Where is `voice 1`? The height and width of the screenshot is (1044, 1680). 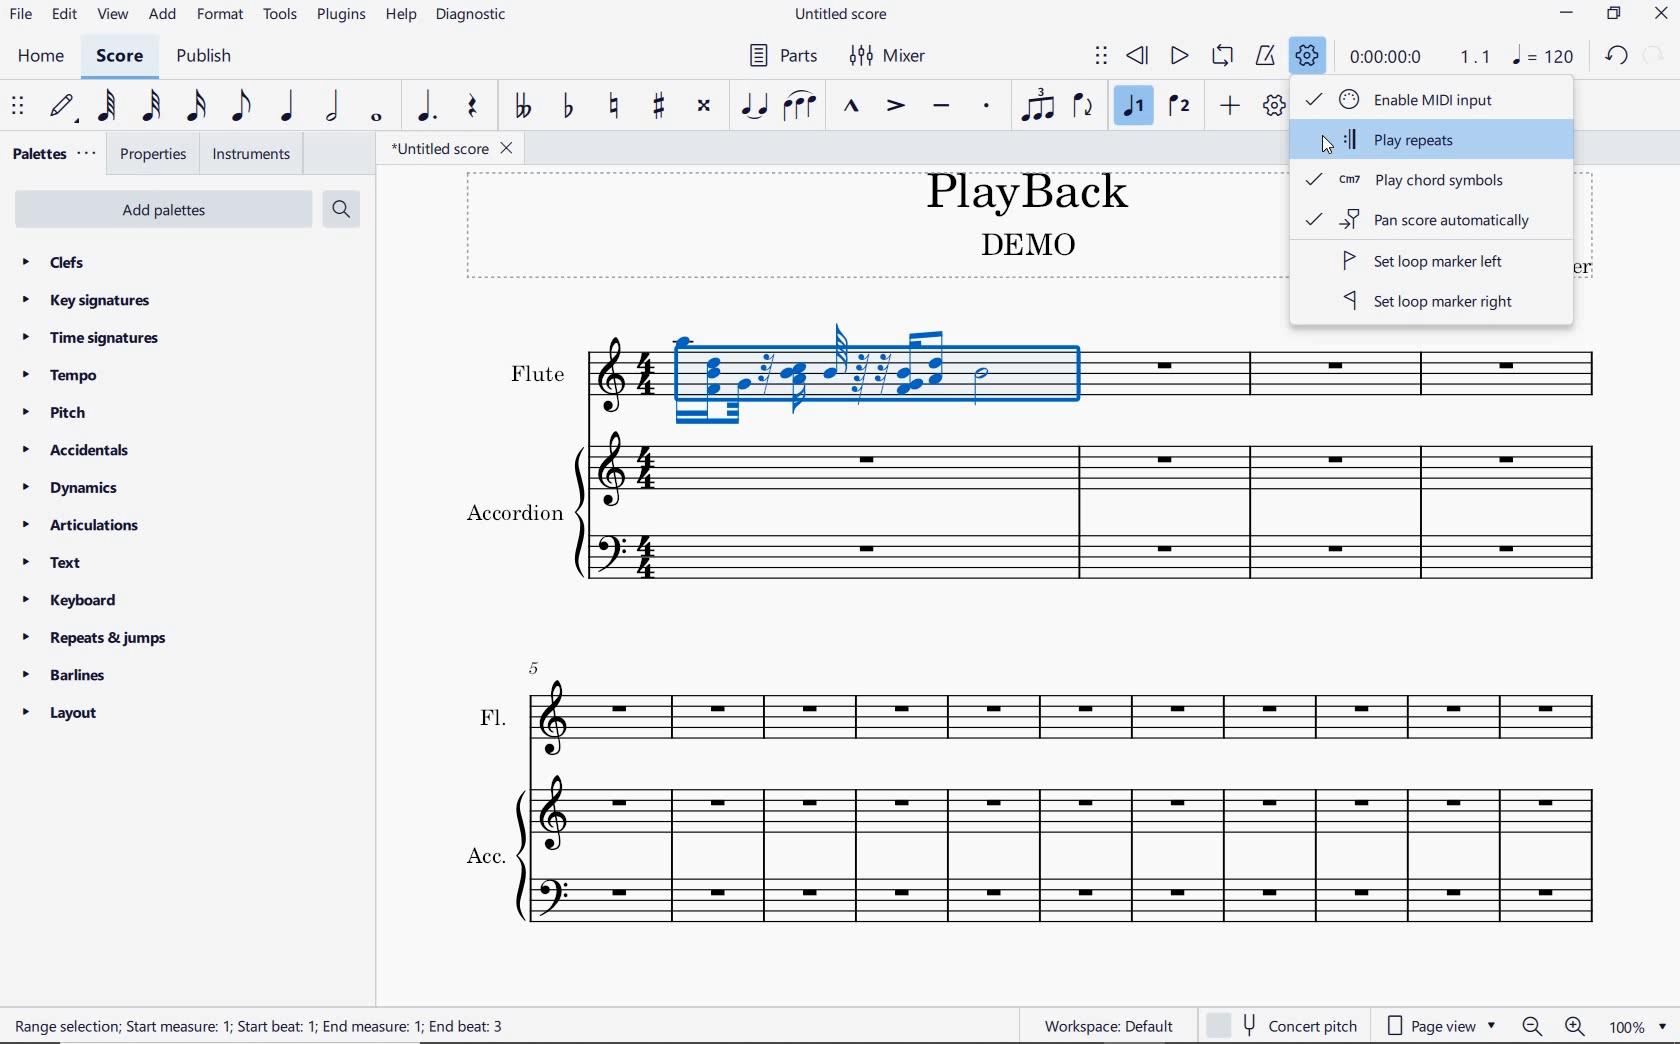
voice 1 is located at coordinates (1132, 105).